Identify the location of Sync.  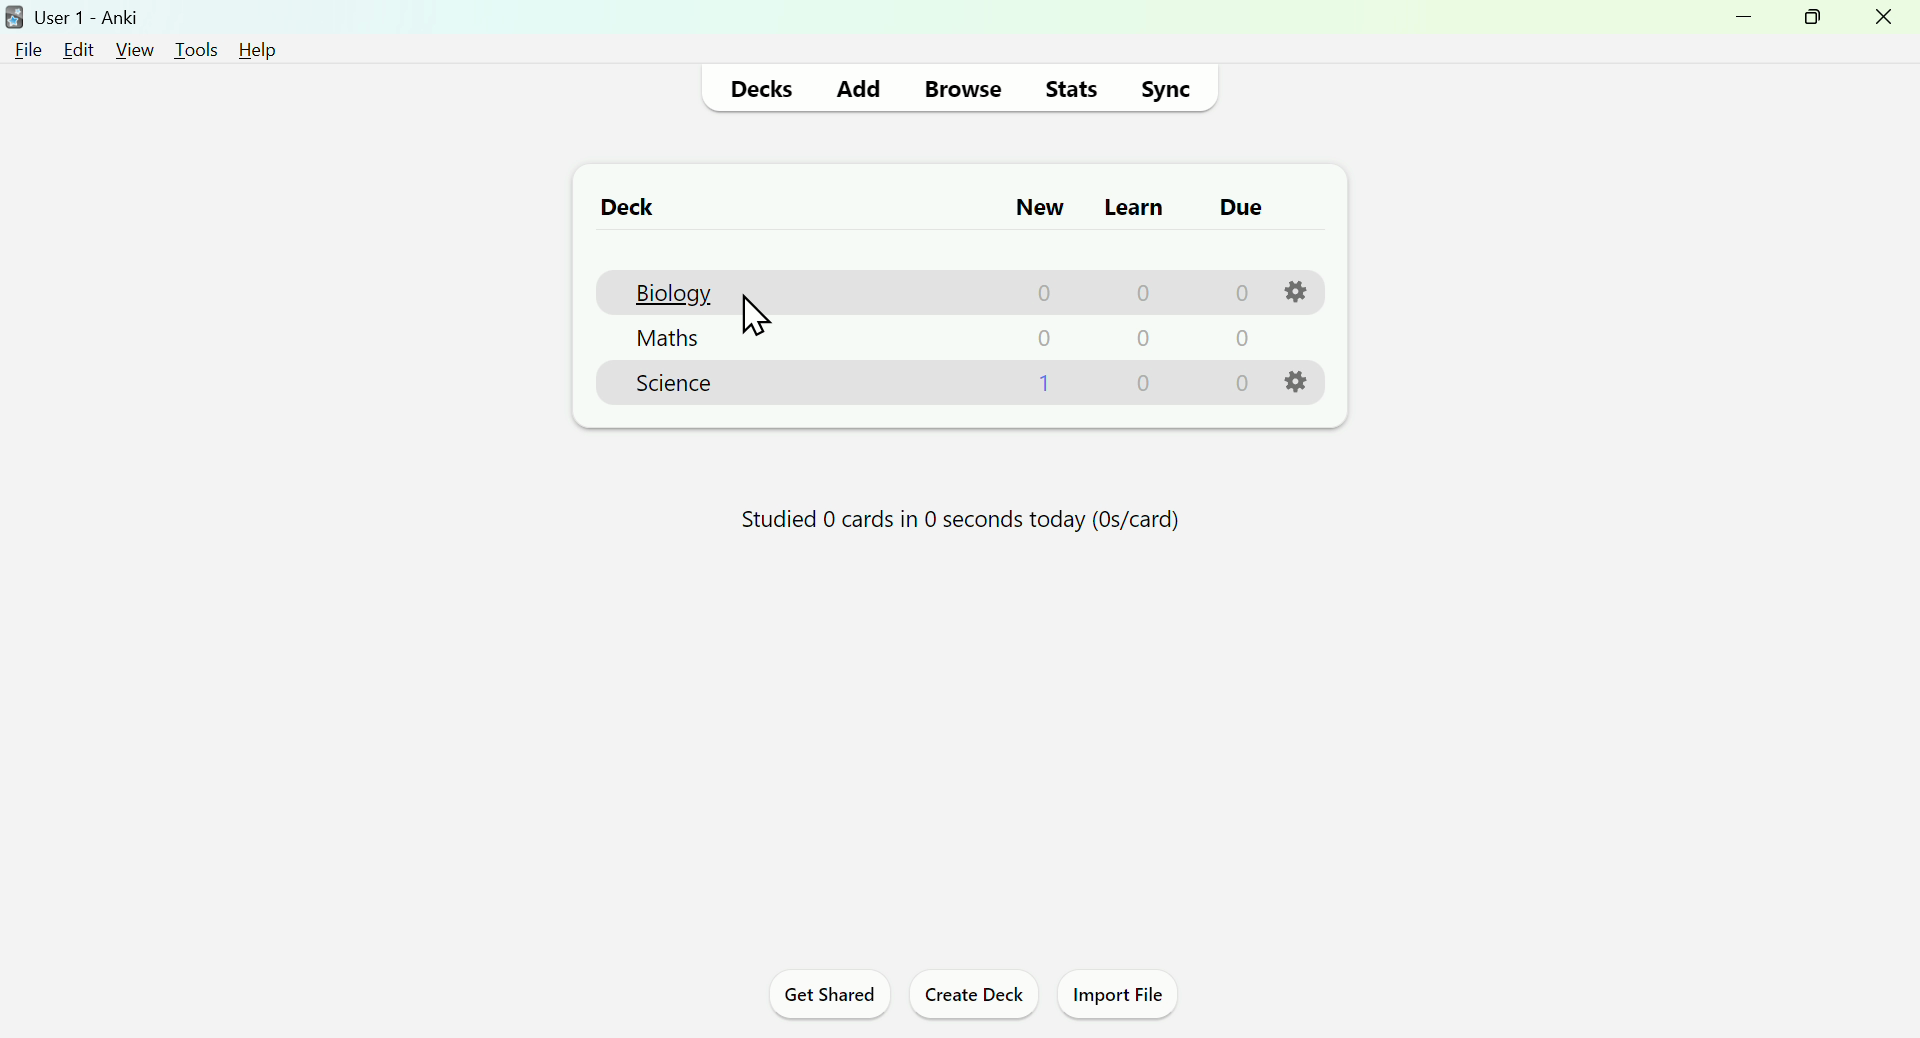
(1165, 89).